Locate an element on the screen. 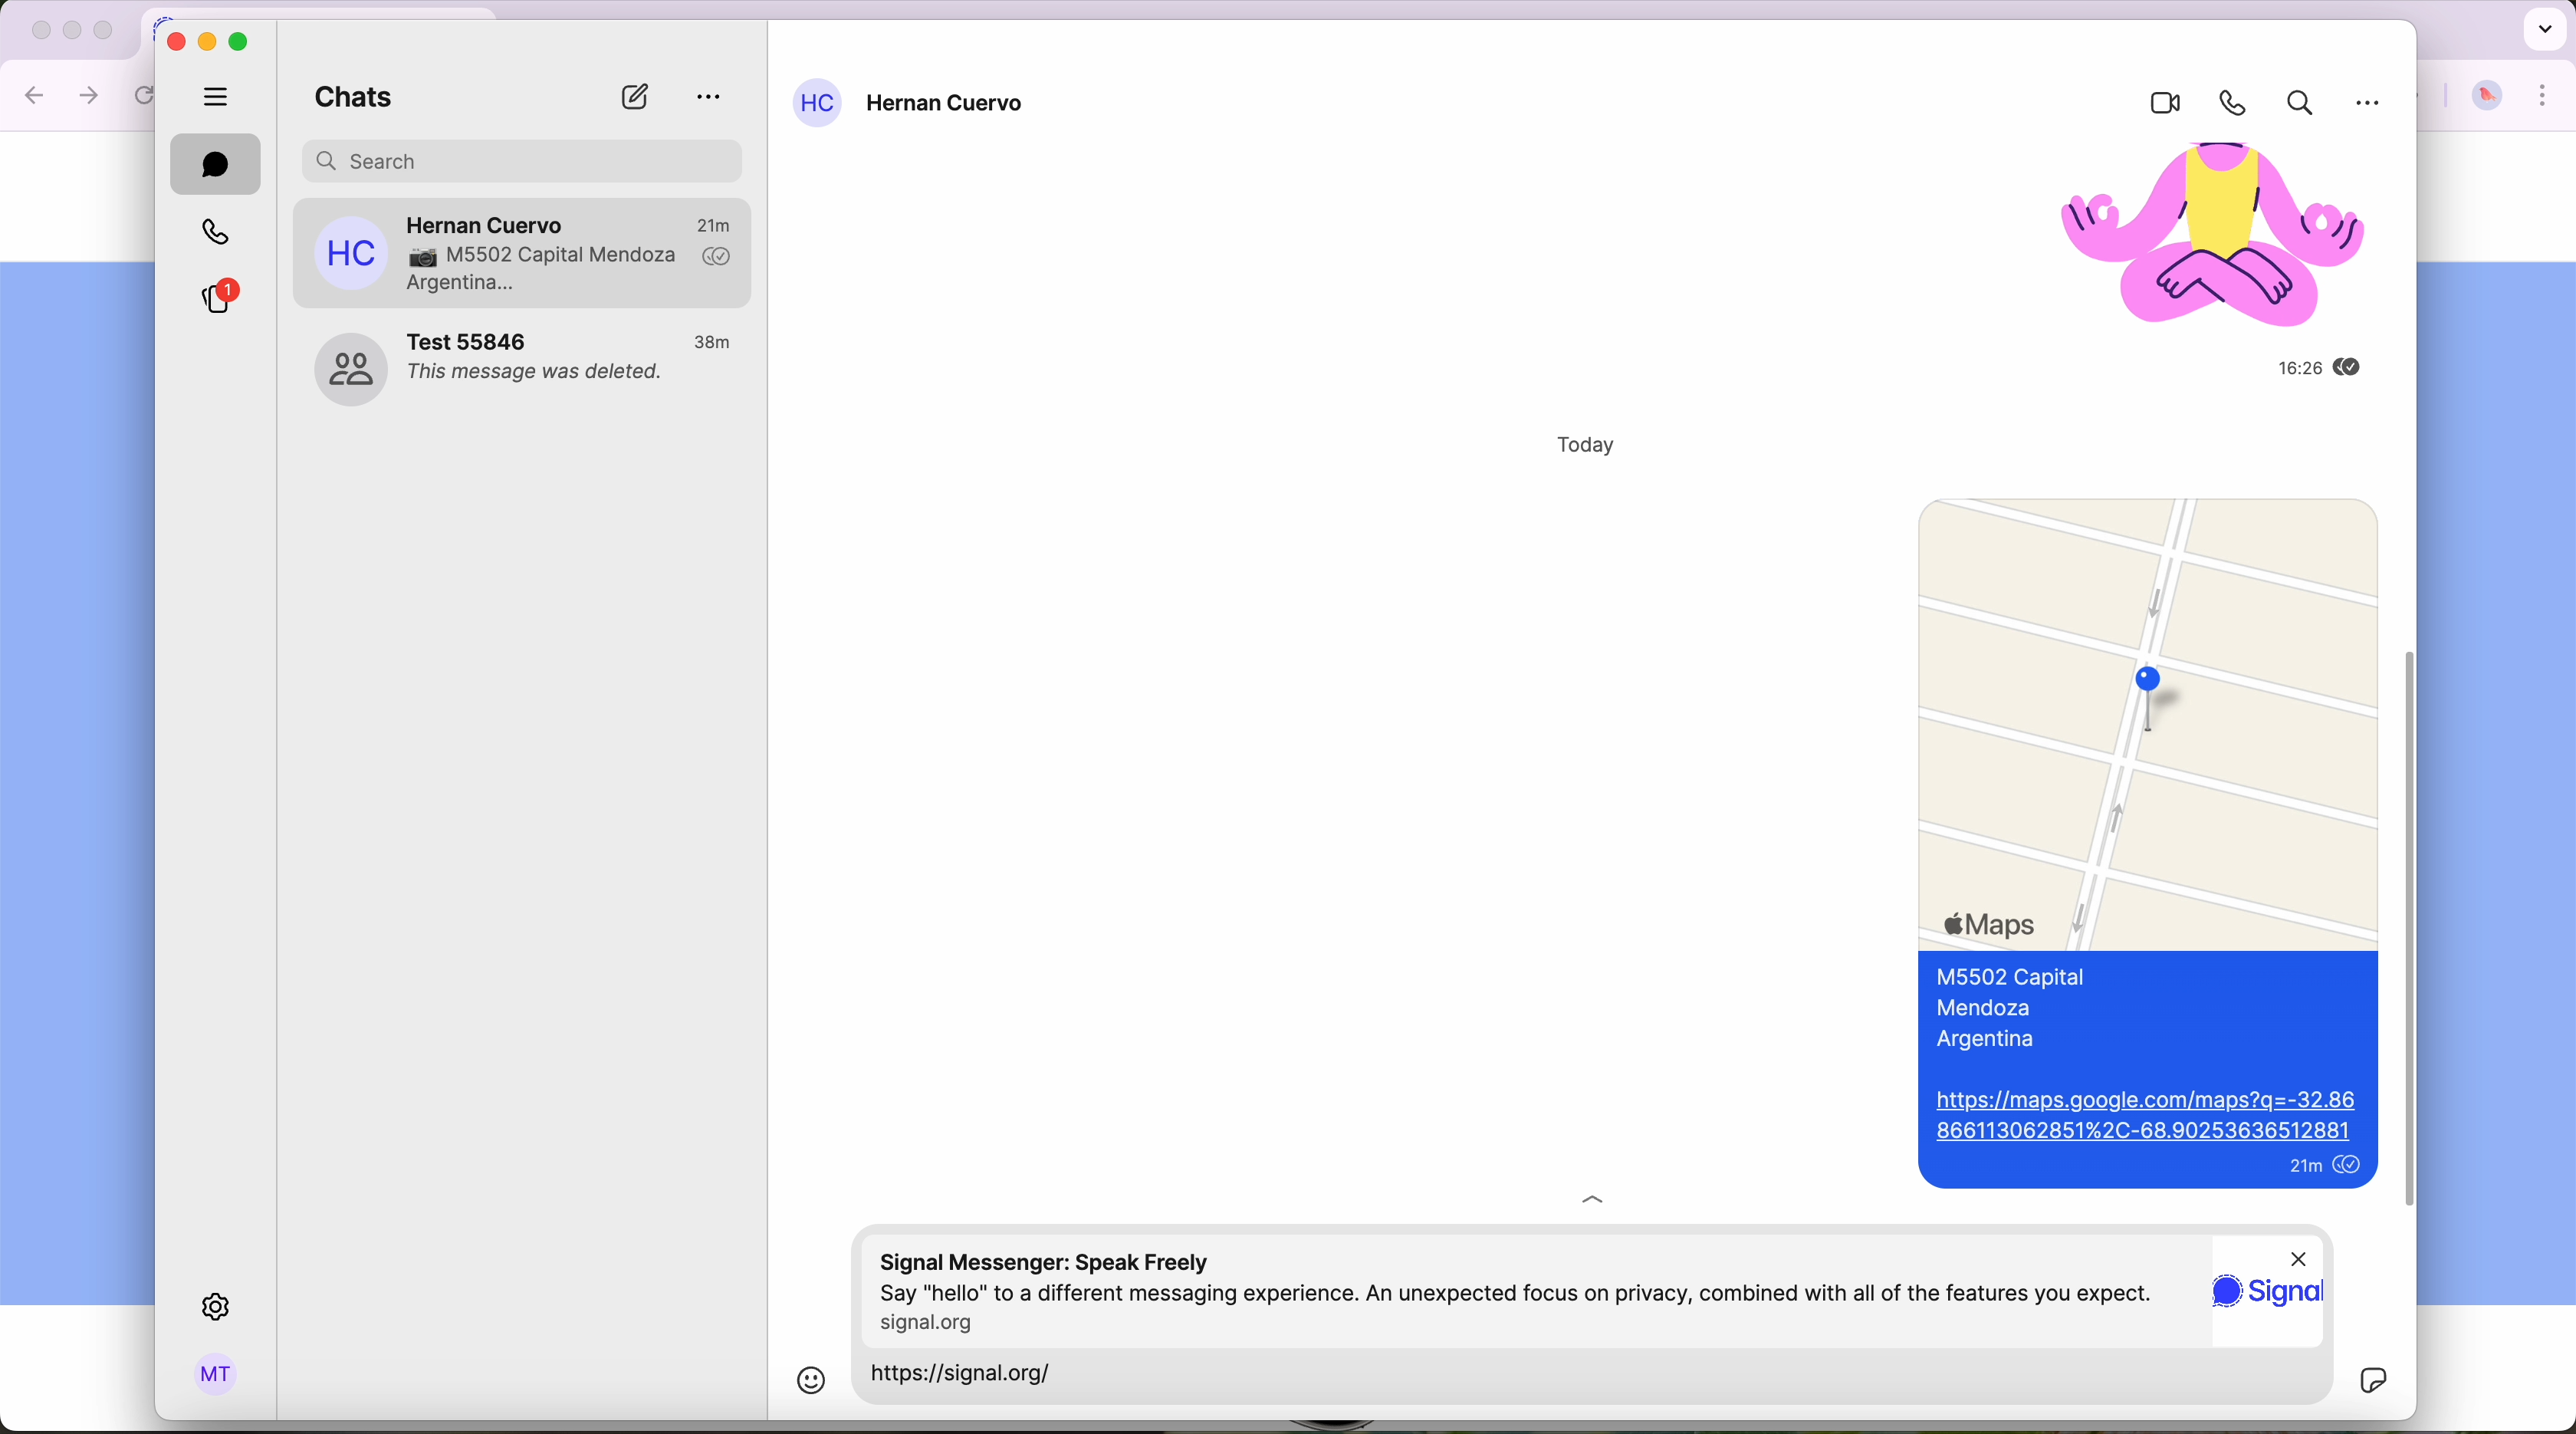  38m is located at coordinates (715, 343).